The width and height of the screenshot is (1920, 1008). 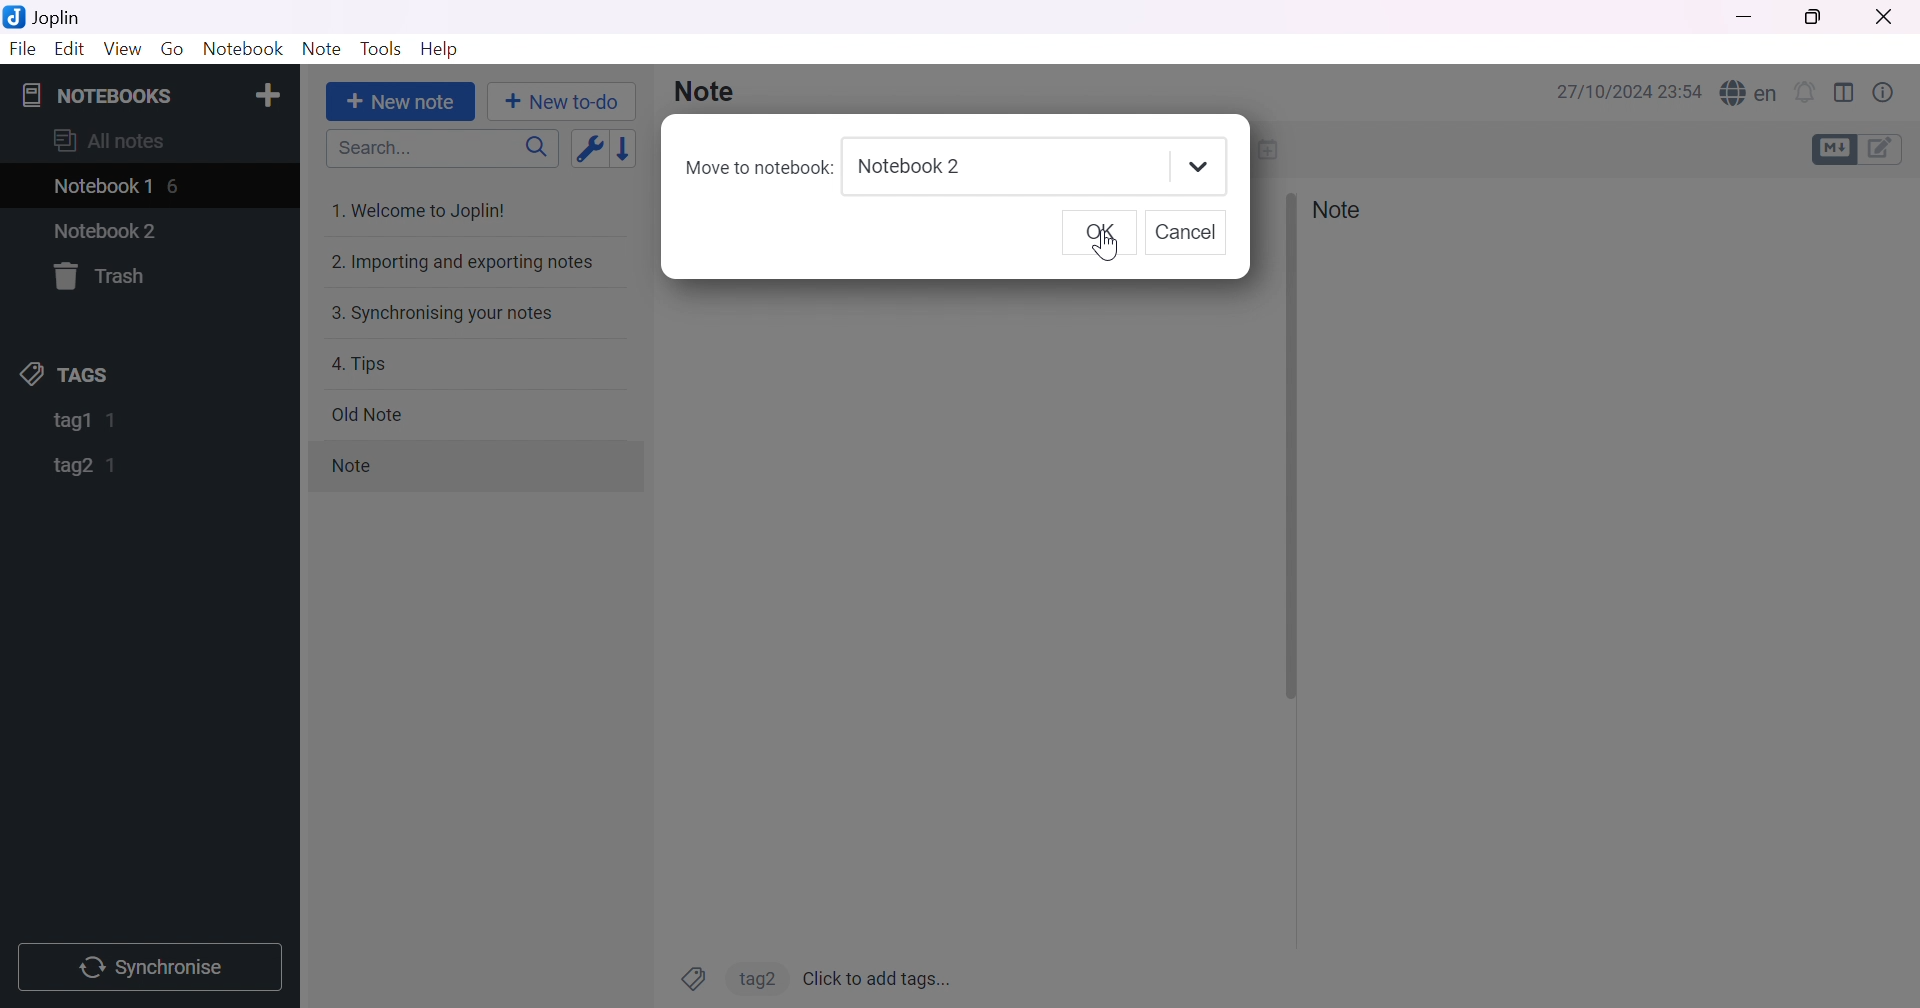 I want to click on View, so click(x=124, y=50).